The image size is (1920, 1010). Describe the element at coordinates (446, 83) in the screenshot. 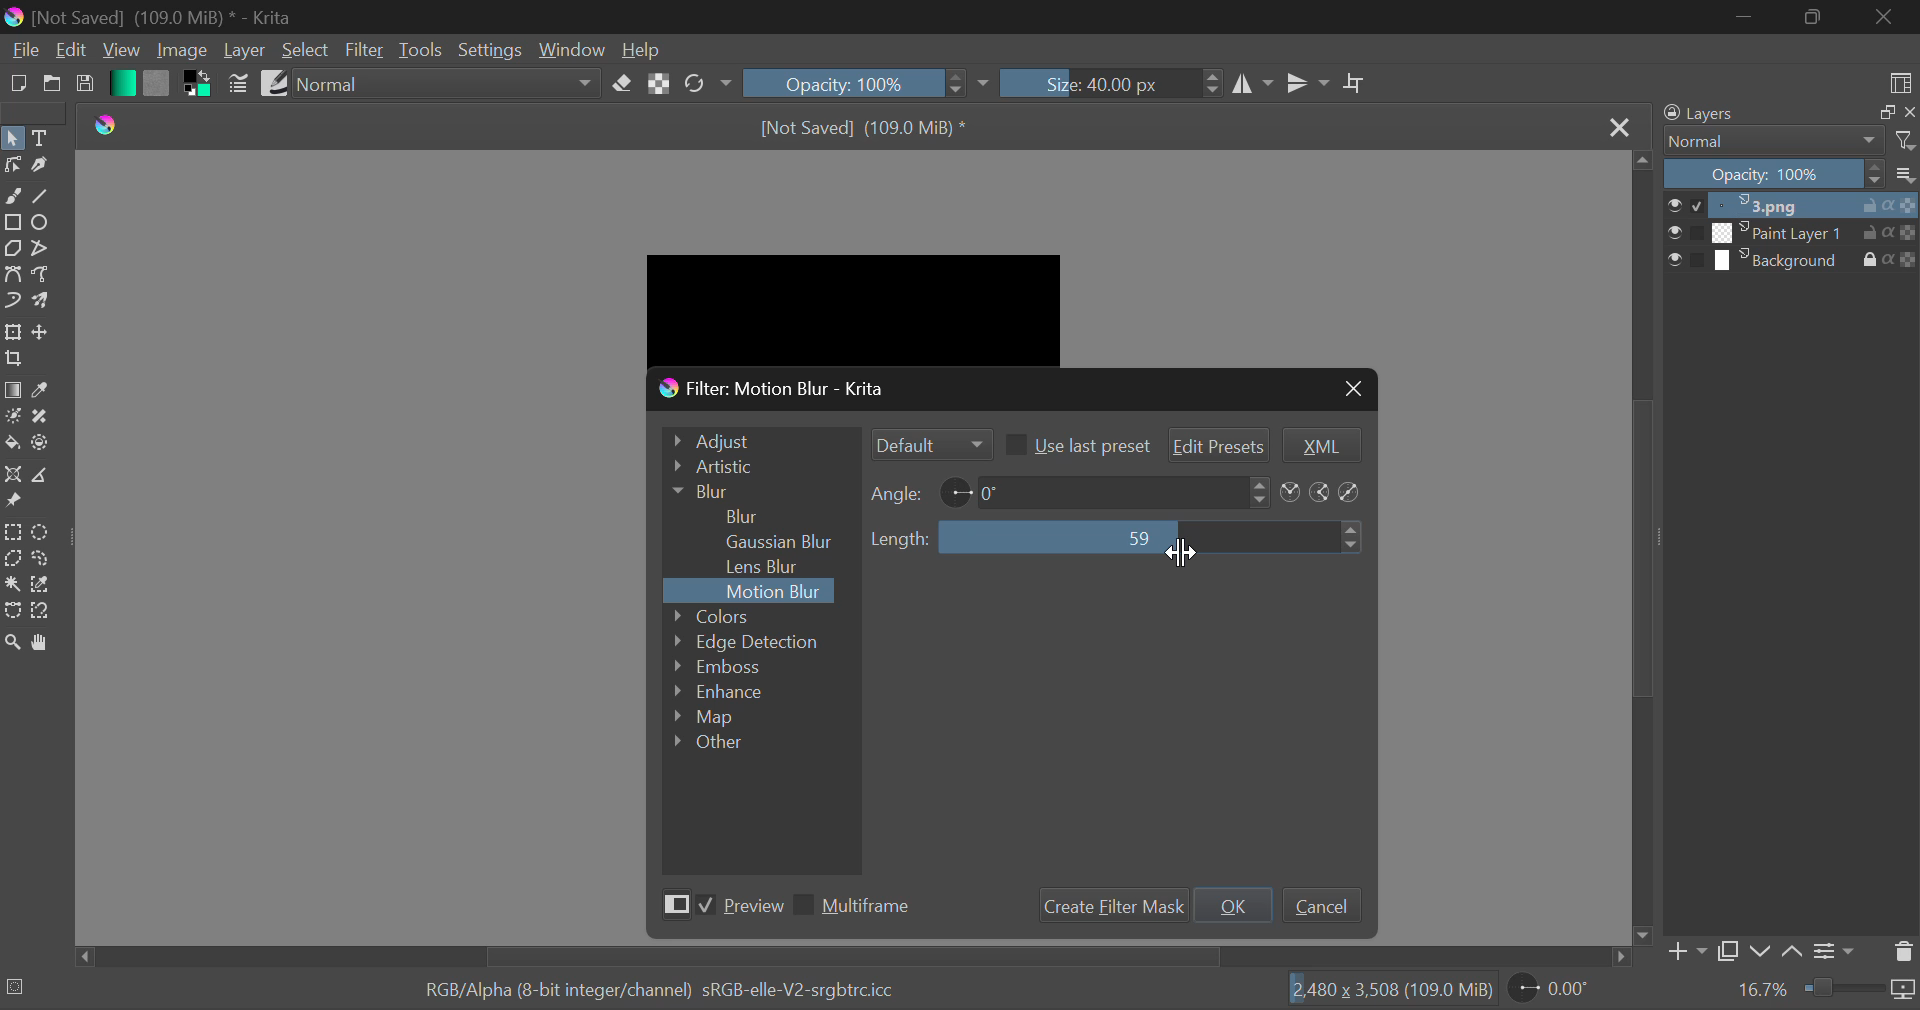

I see `normal` at that location.